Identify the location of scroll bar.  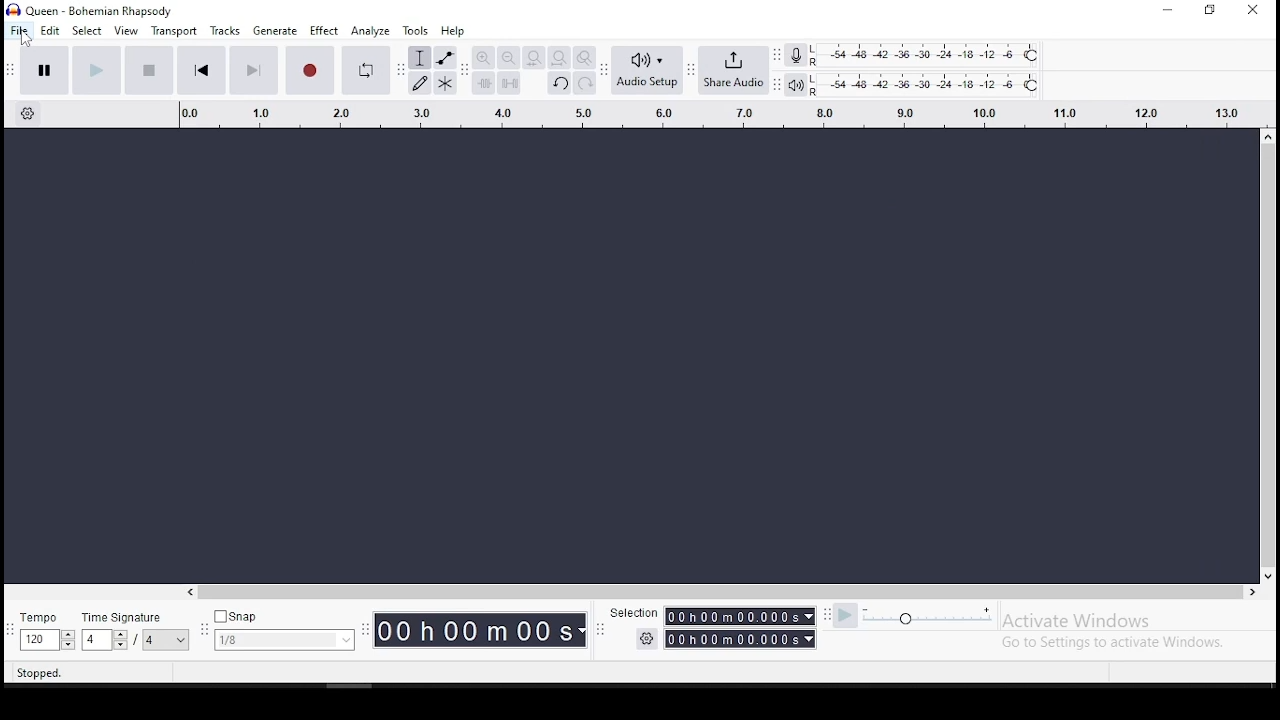
(714, 591).